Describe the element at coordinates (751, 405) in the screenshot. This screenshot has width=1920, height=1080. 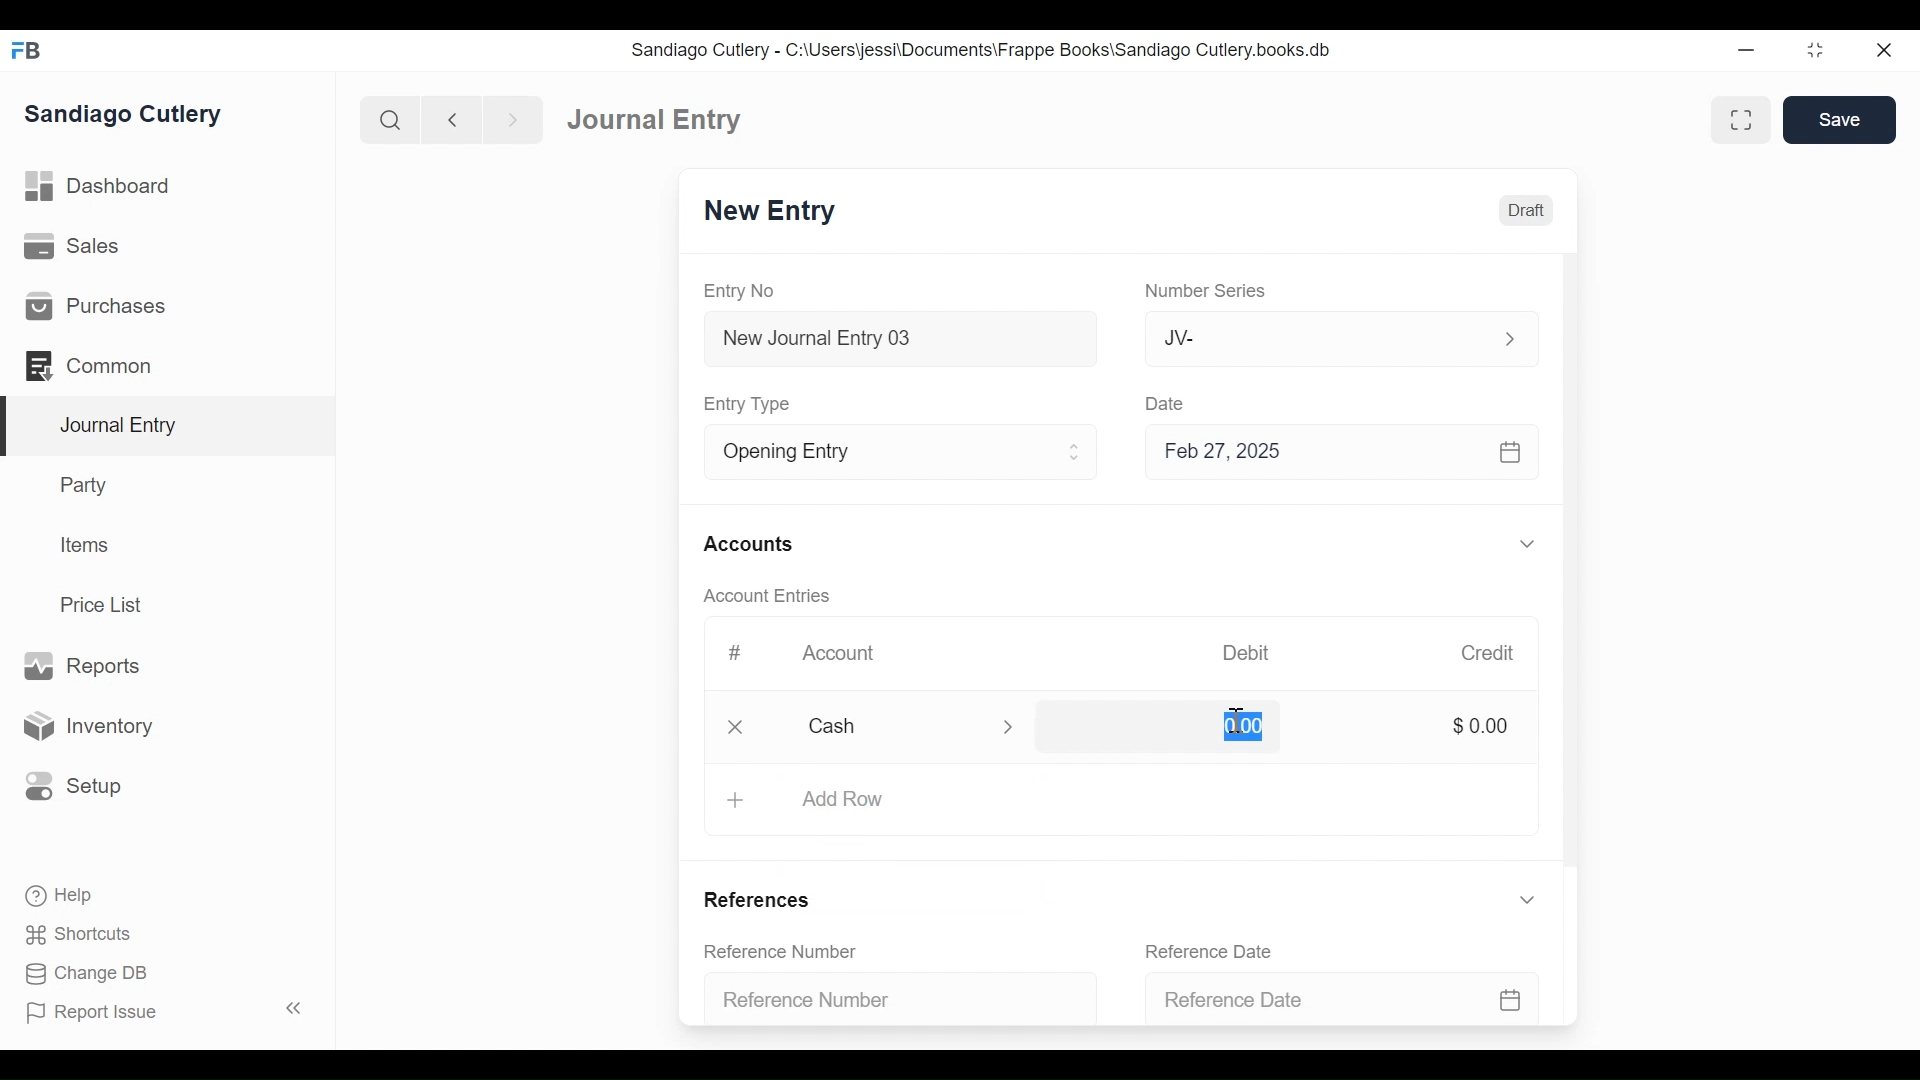
I see `Entry Type` at that location.